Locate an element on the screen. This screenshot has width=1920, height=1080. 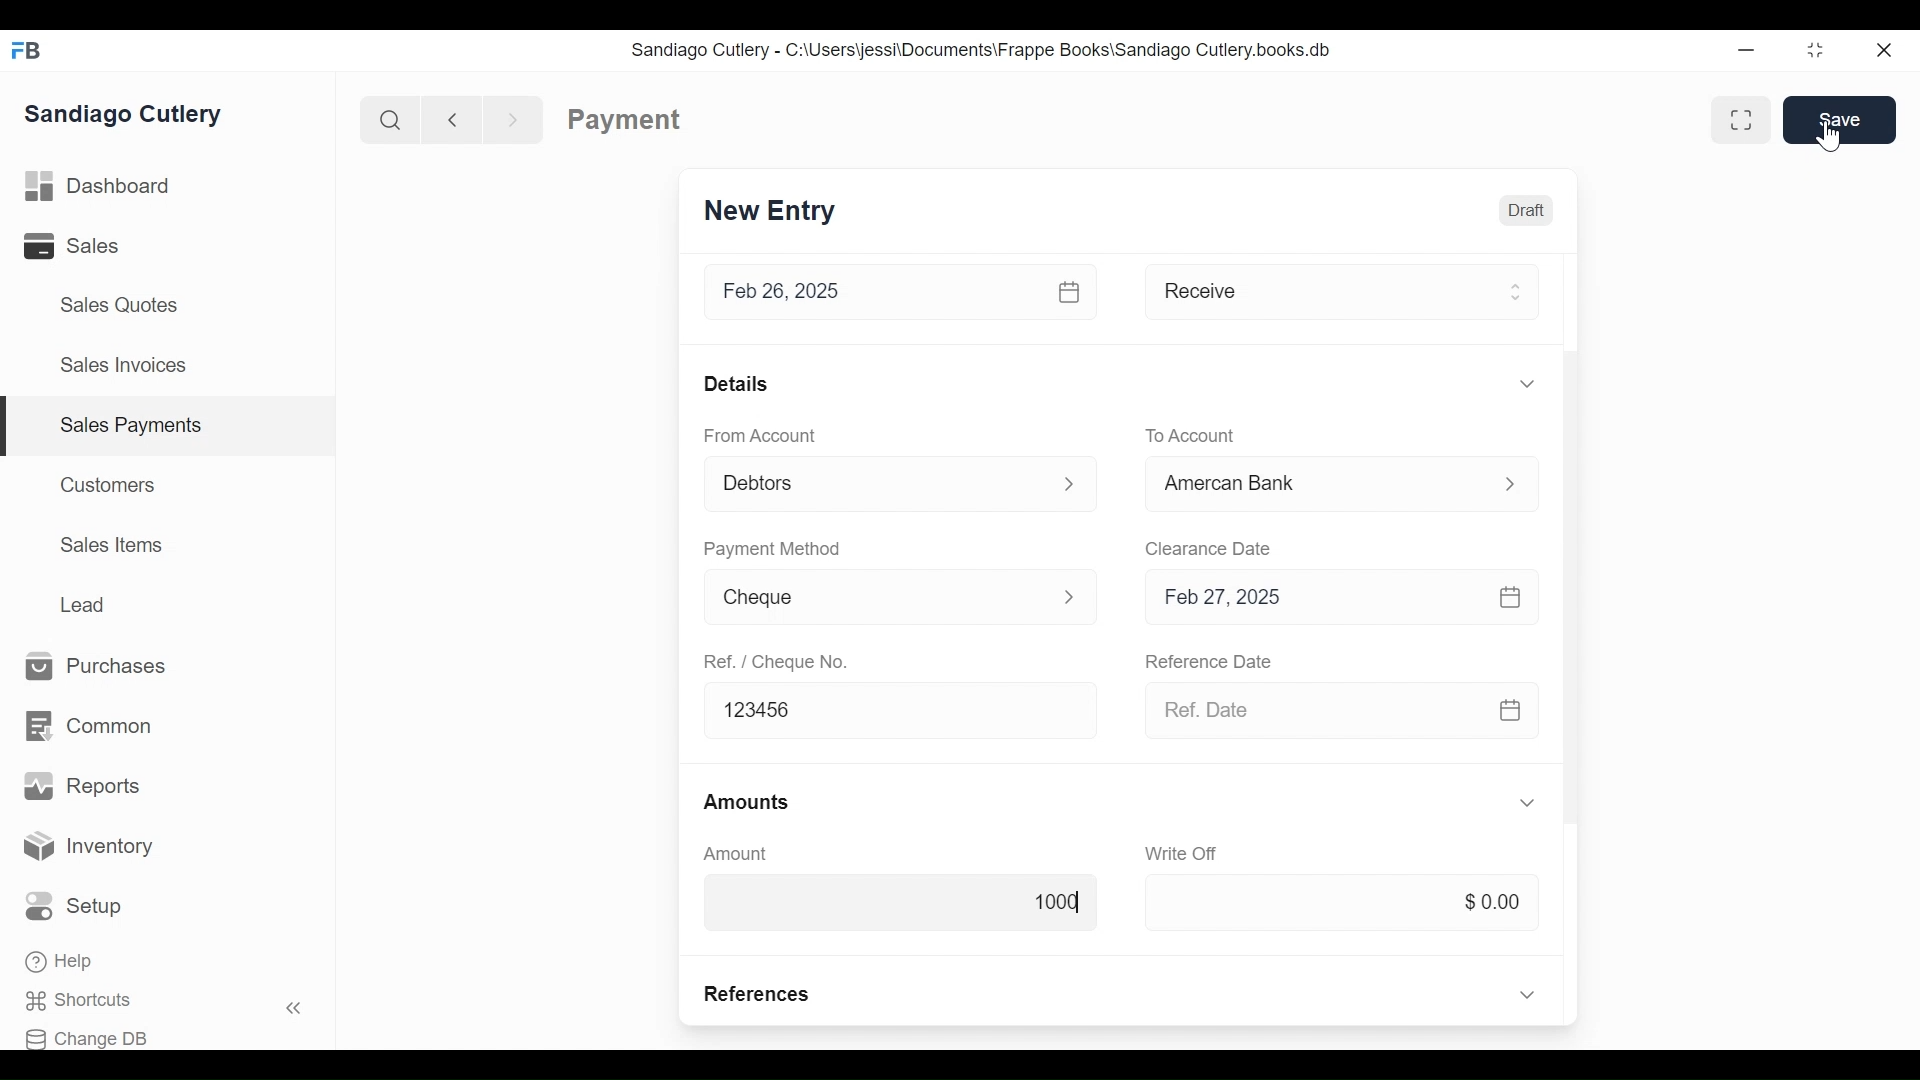
Cash is located at coordinates (1312, 483).